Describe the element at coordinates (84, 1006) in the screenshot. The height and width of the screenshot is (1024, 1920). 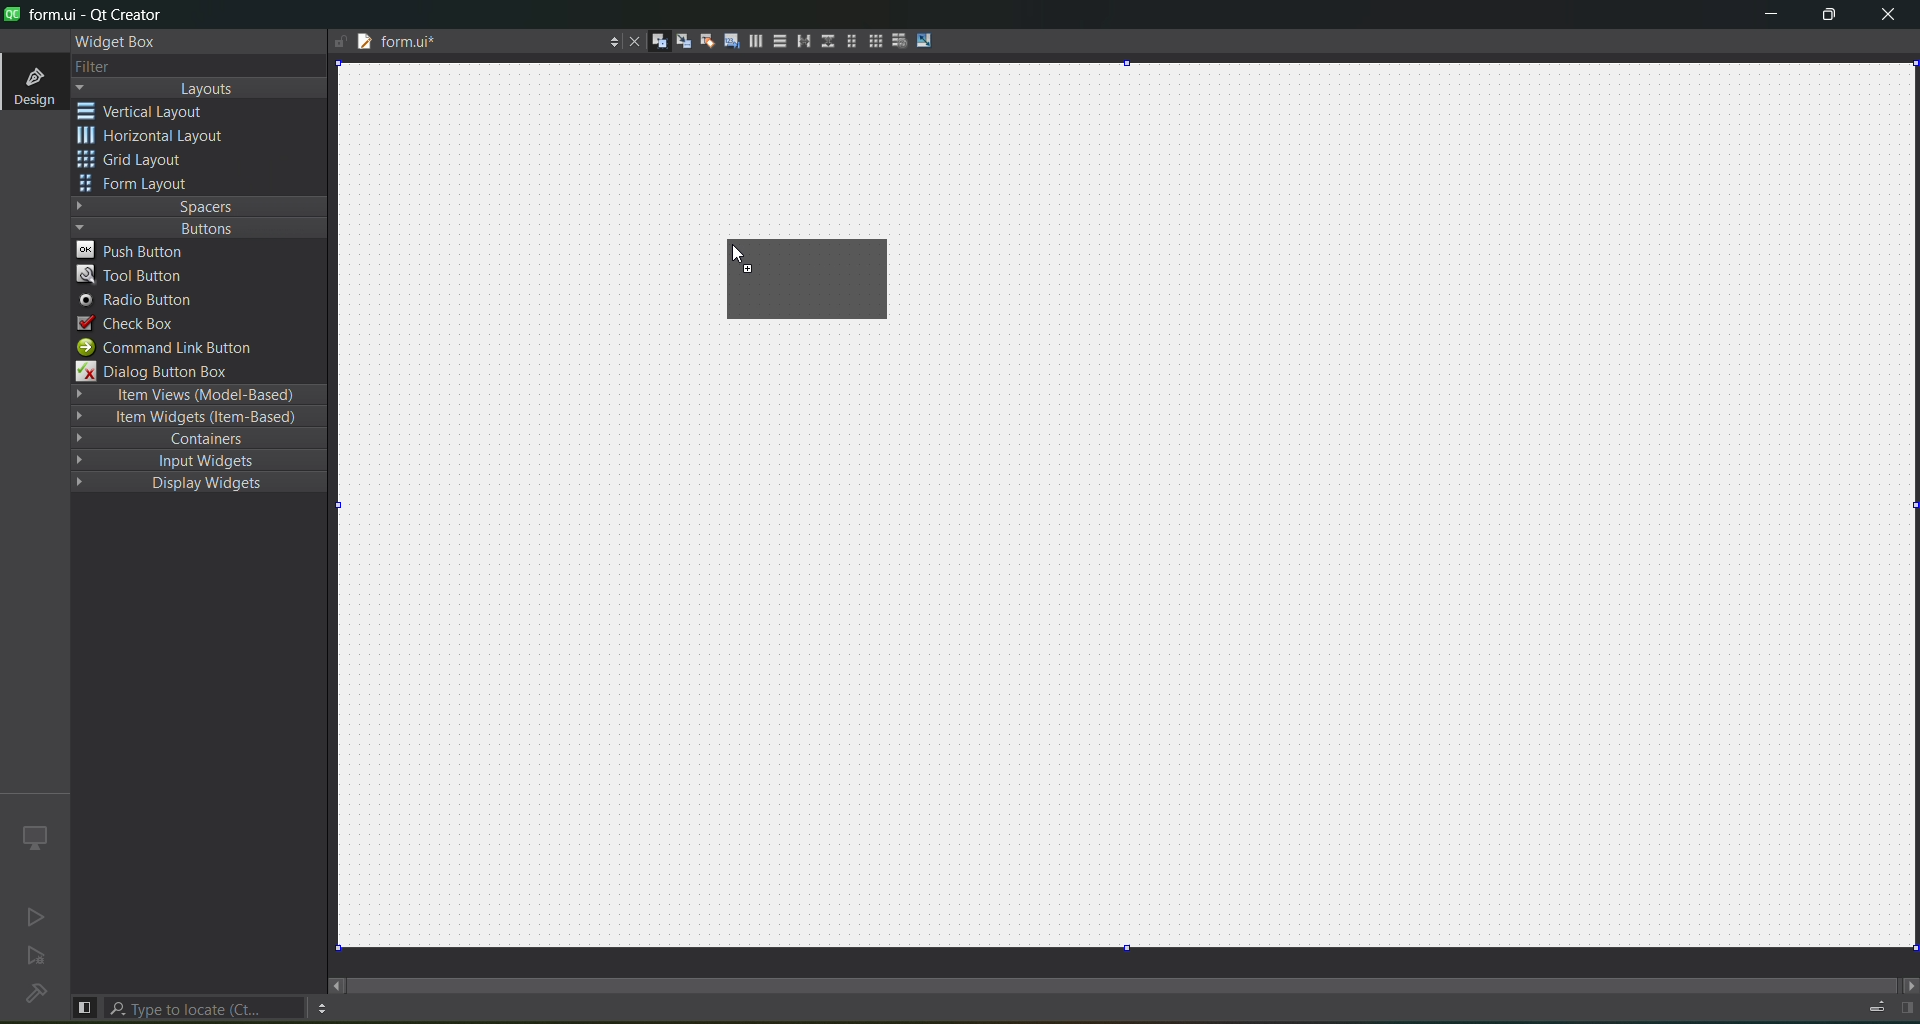
I see `show/hide left pane` at that location.